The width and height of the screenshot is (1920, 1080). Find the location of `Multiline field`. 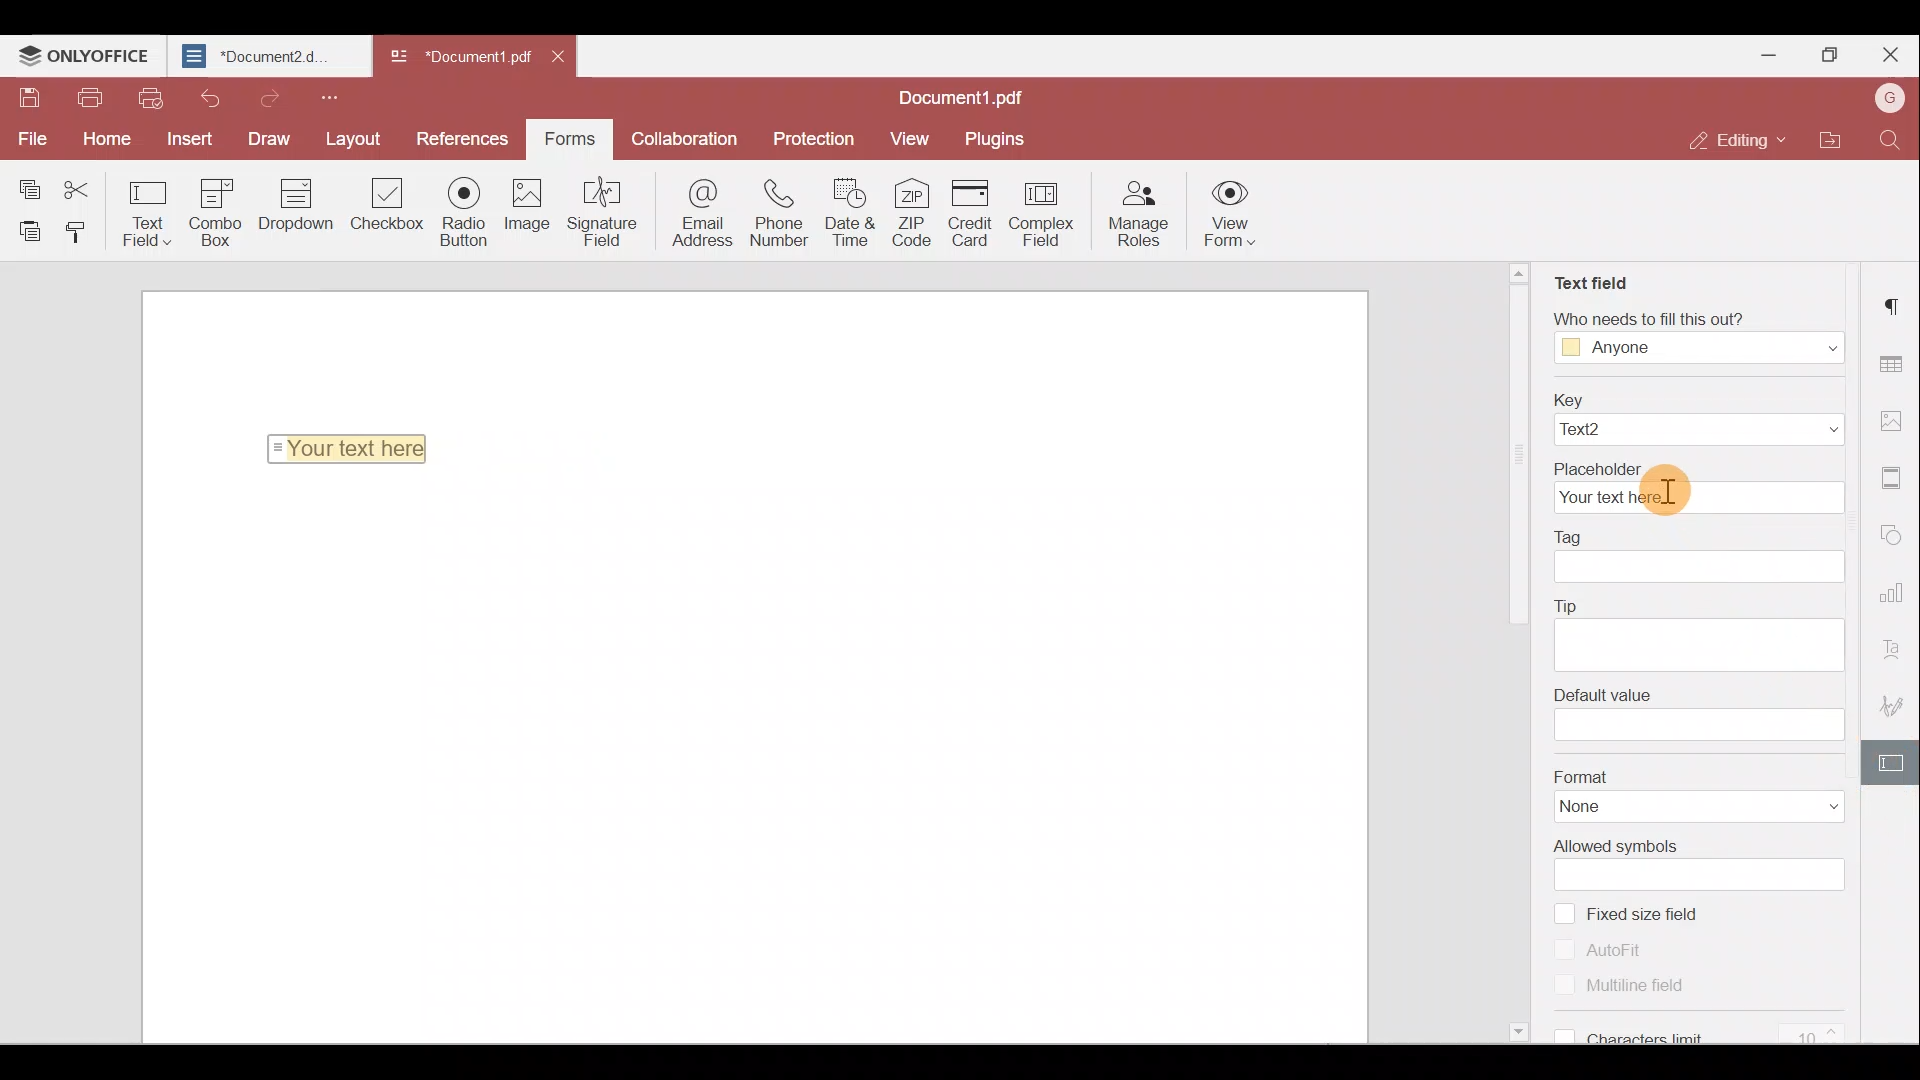

Multiline field is located at coordinates (1648, 987).